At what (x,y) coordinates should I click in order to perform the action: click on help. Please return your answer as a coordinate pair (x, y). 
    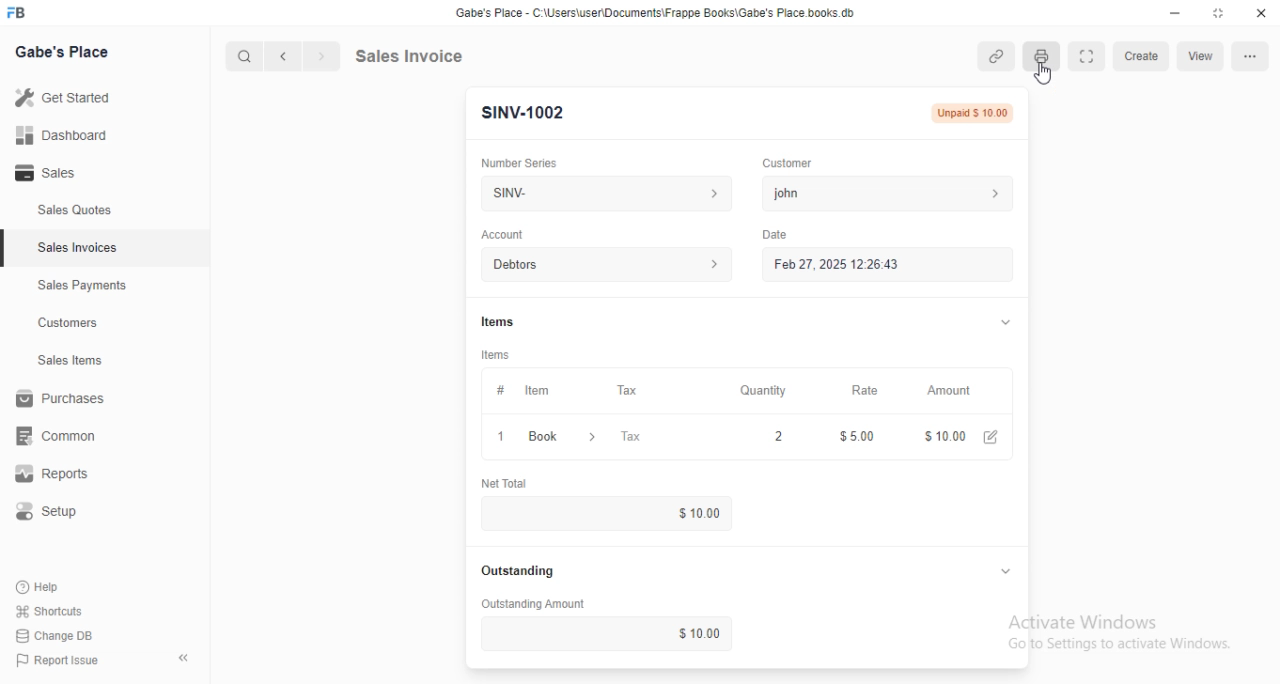
    Looking at the image, I should click on (39, 587).